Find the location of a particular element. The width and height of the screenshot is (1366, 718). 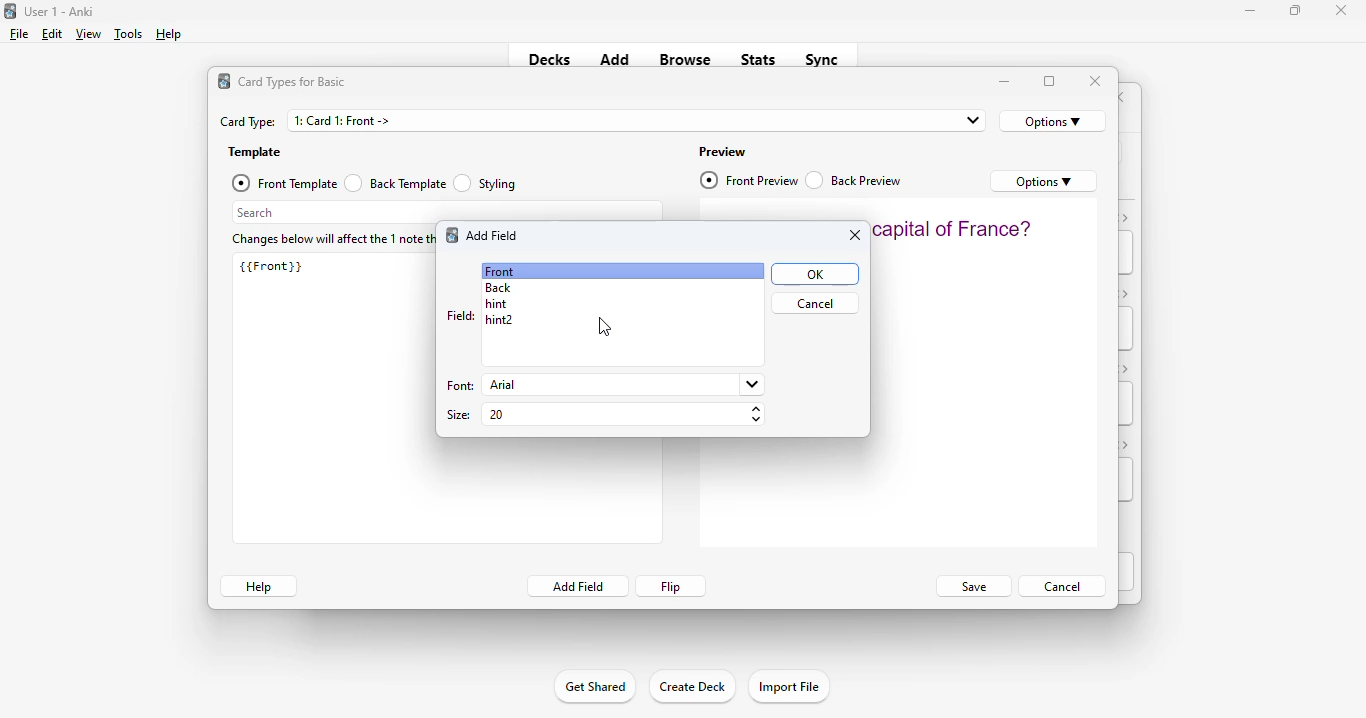

decks is located at coordinates (550, 59).